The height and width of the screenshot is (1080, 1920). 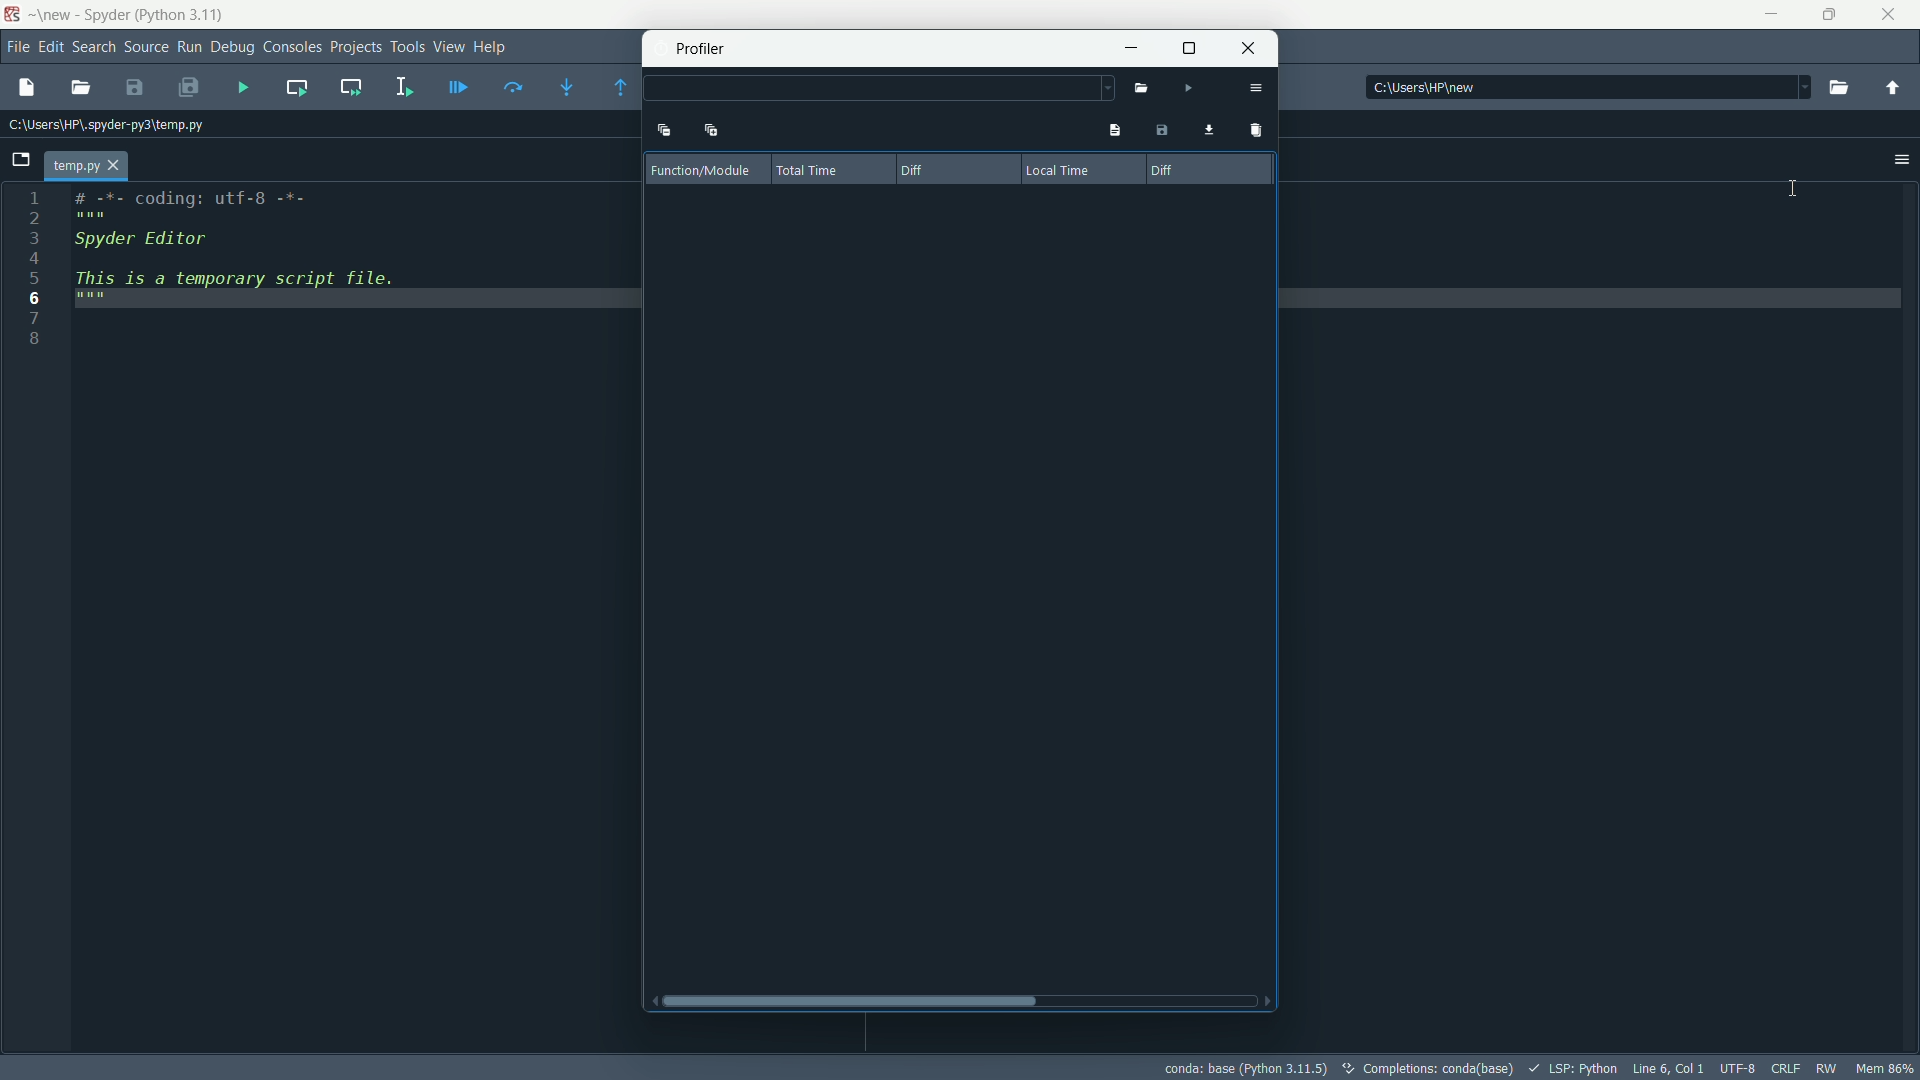 I want to click on remove comparison, so click(x=1253, y=133).